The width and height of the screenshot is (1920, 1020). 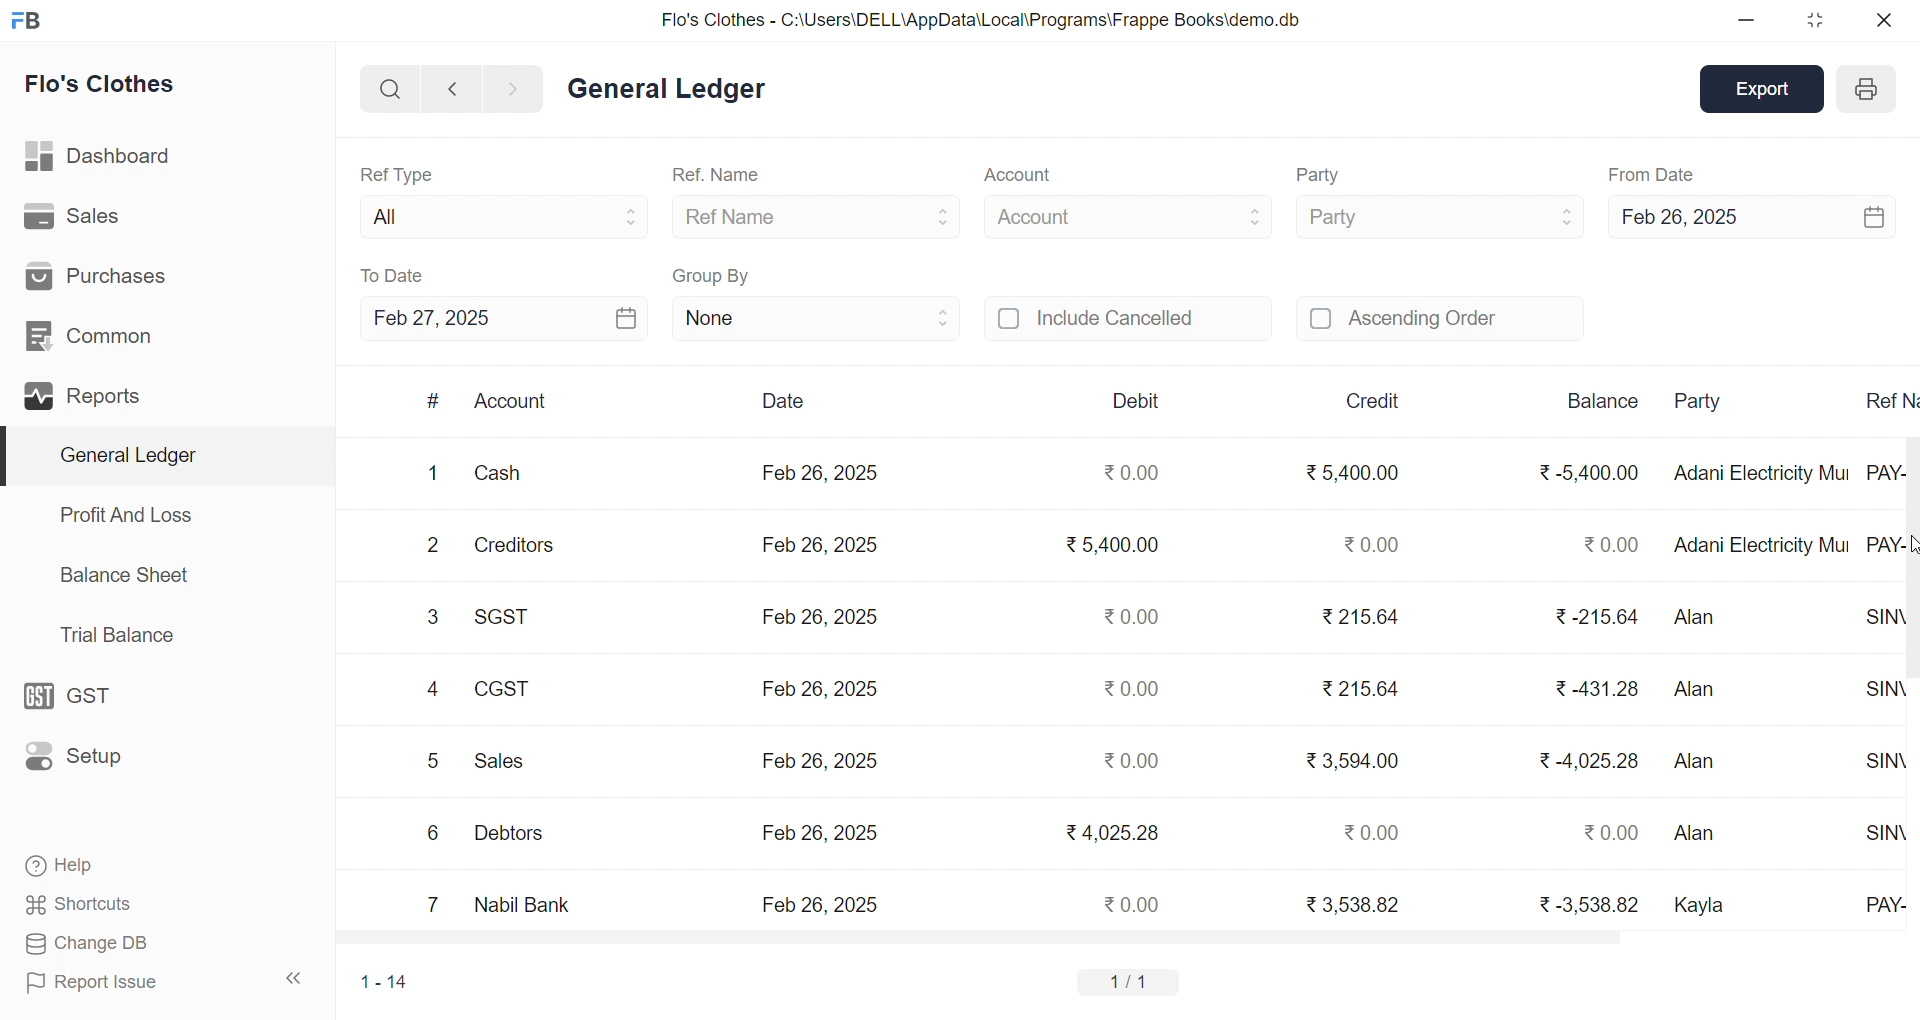 I want to click on To Date, so click(x=394, y=275).